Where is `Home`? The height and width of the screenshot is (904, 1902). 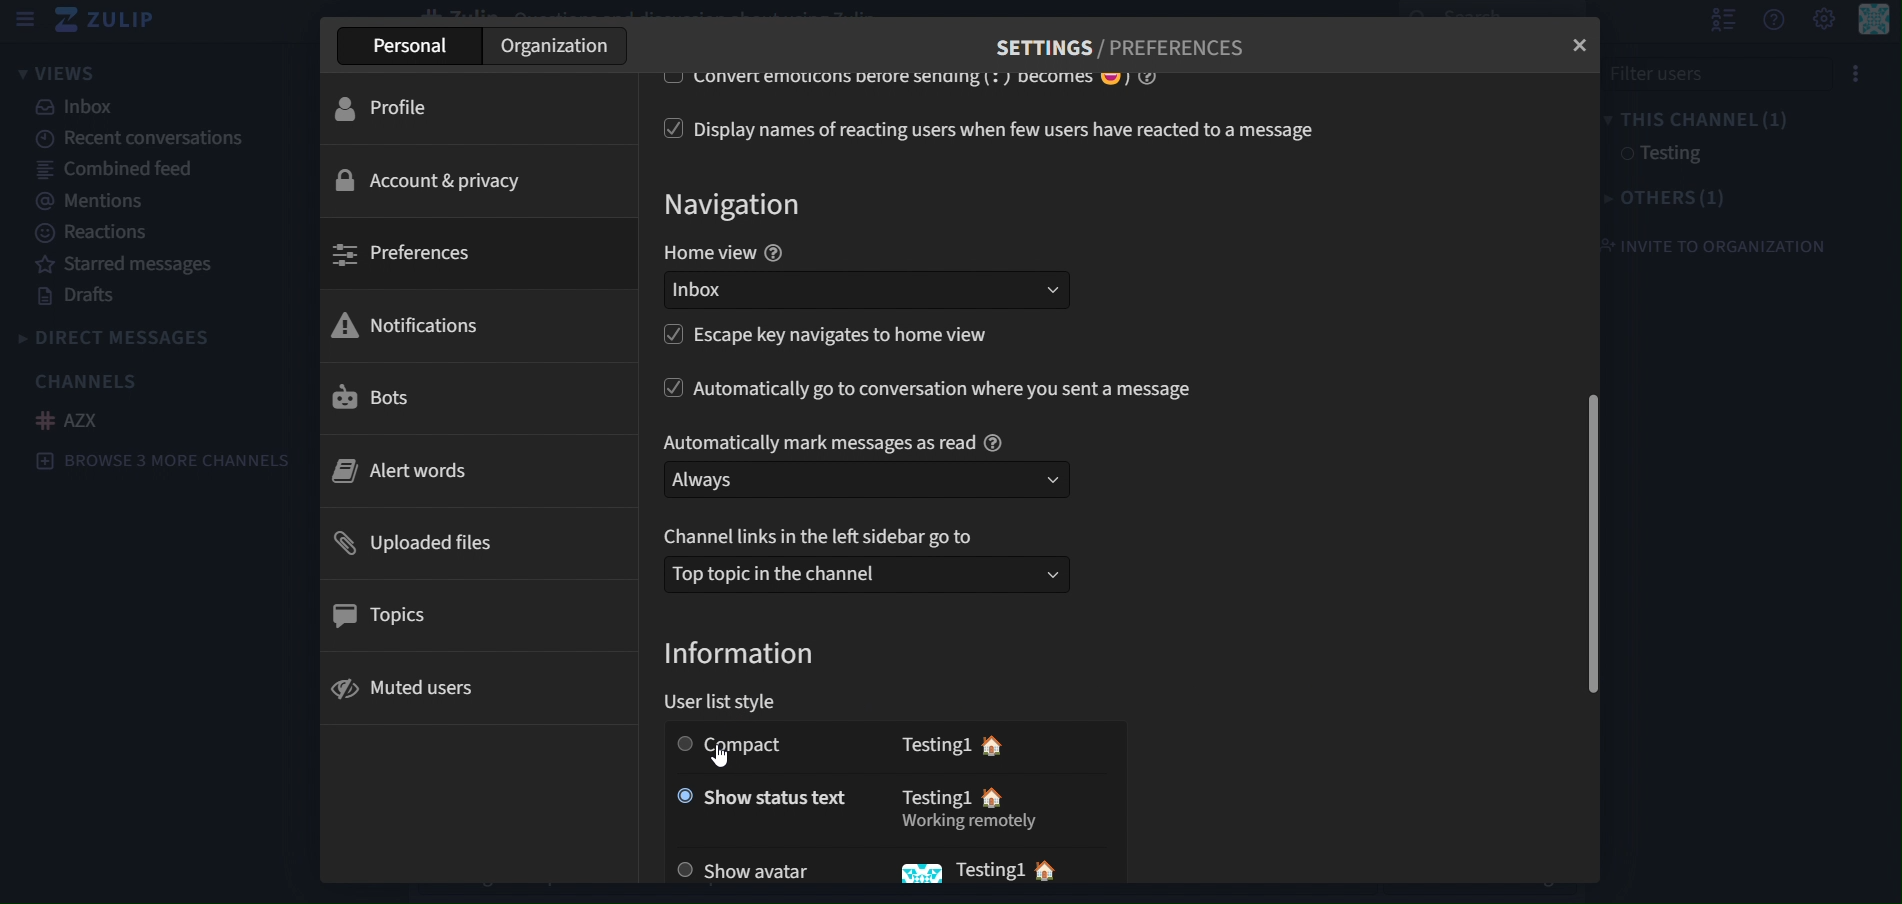 Home is located at coordinates (1059, 873).